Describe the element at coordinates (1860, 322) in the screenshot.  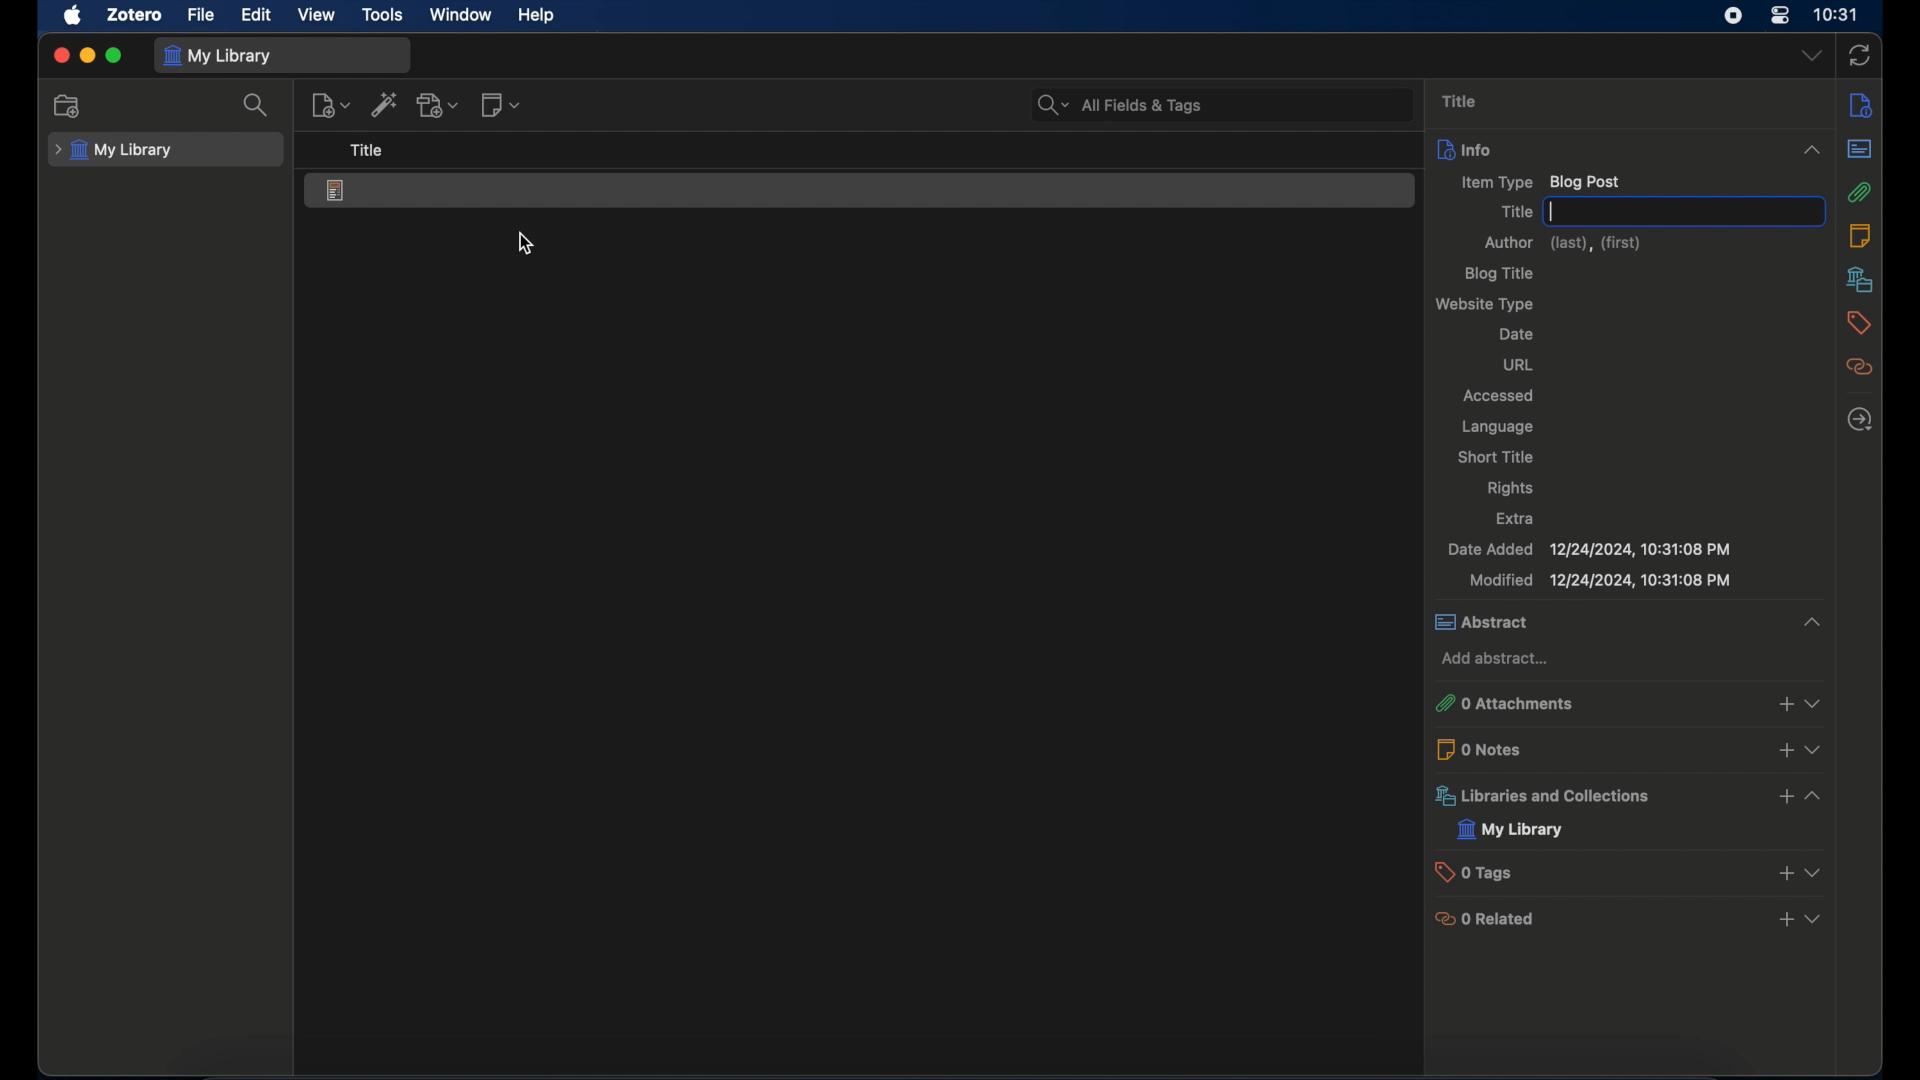
I see `tags` at that location.